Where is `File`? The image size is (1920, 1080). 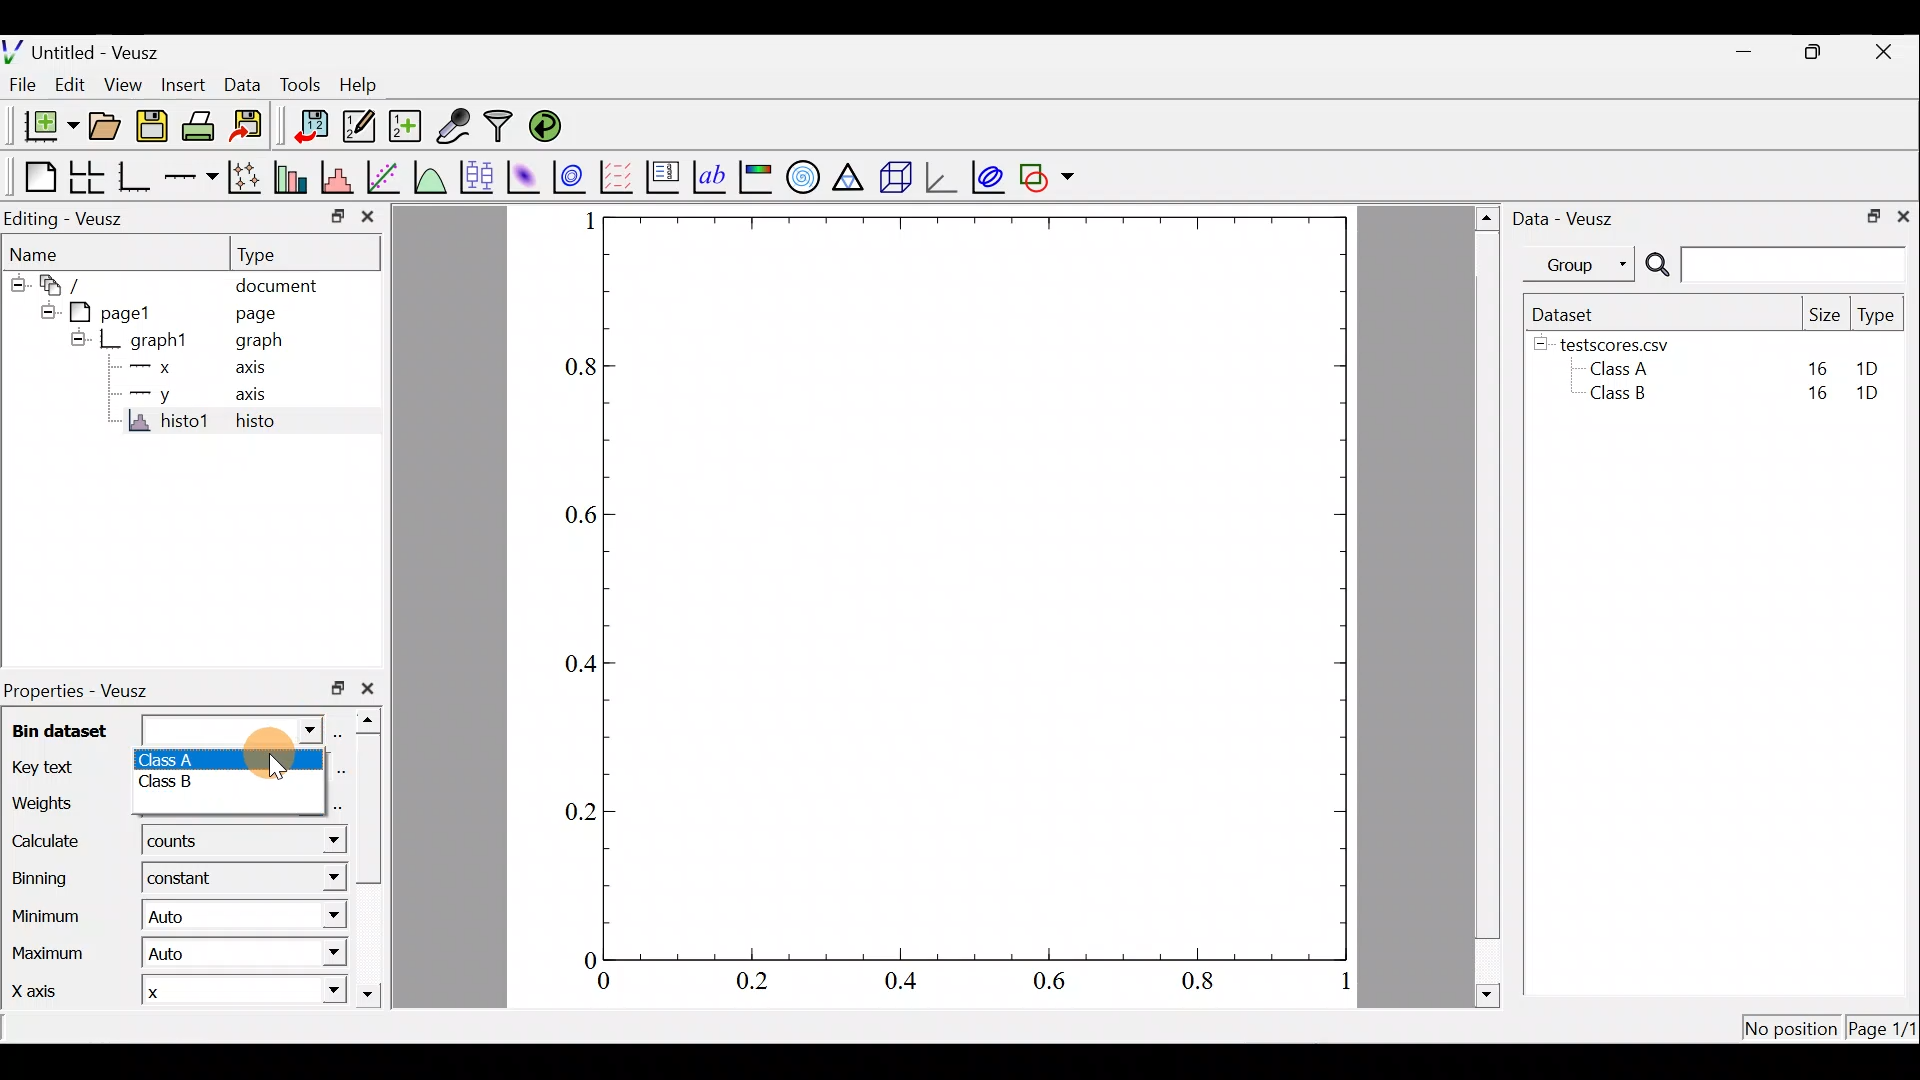
File is located at coordinates (25, 84).